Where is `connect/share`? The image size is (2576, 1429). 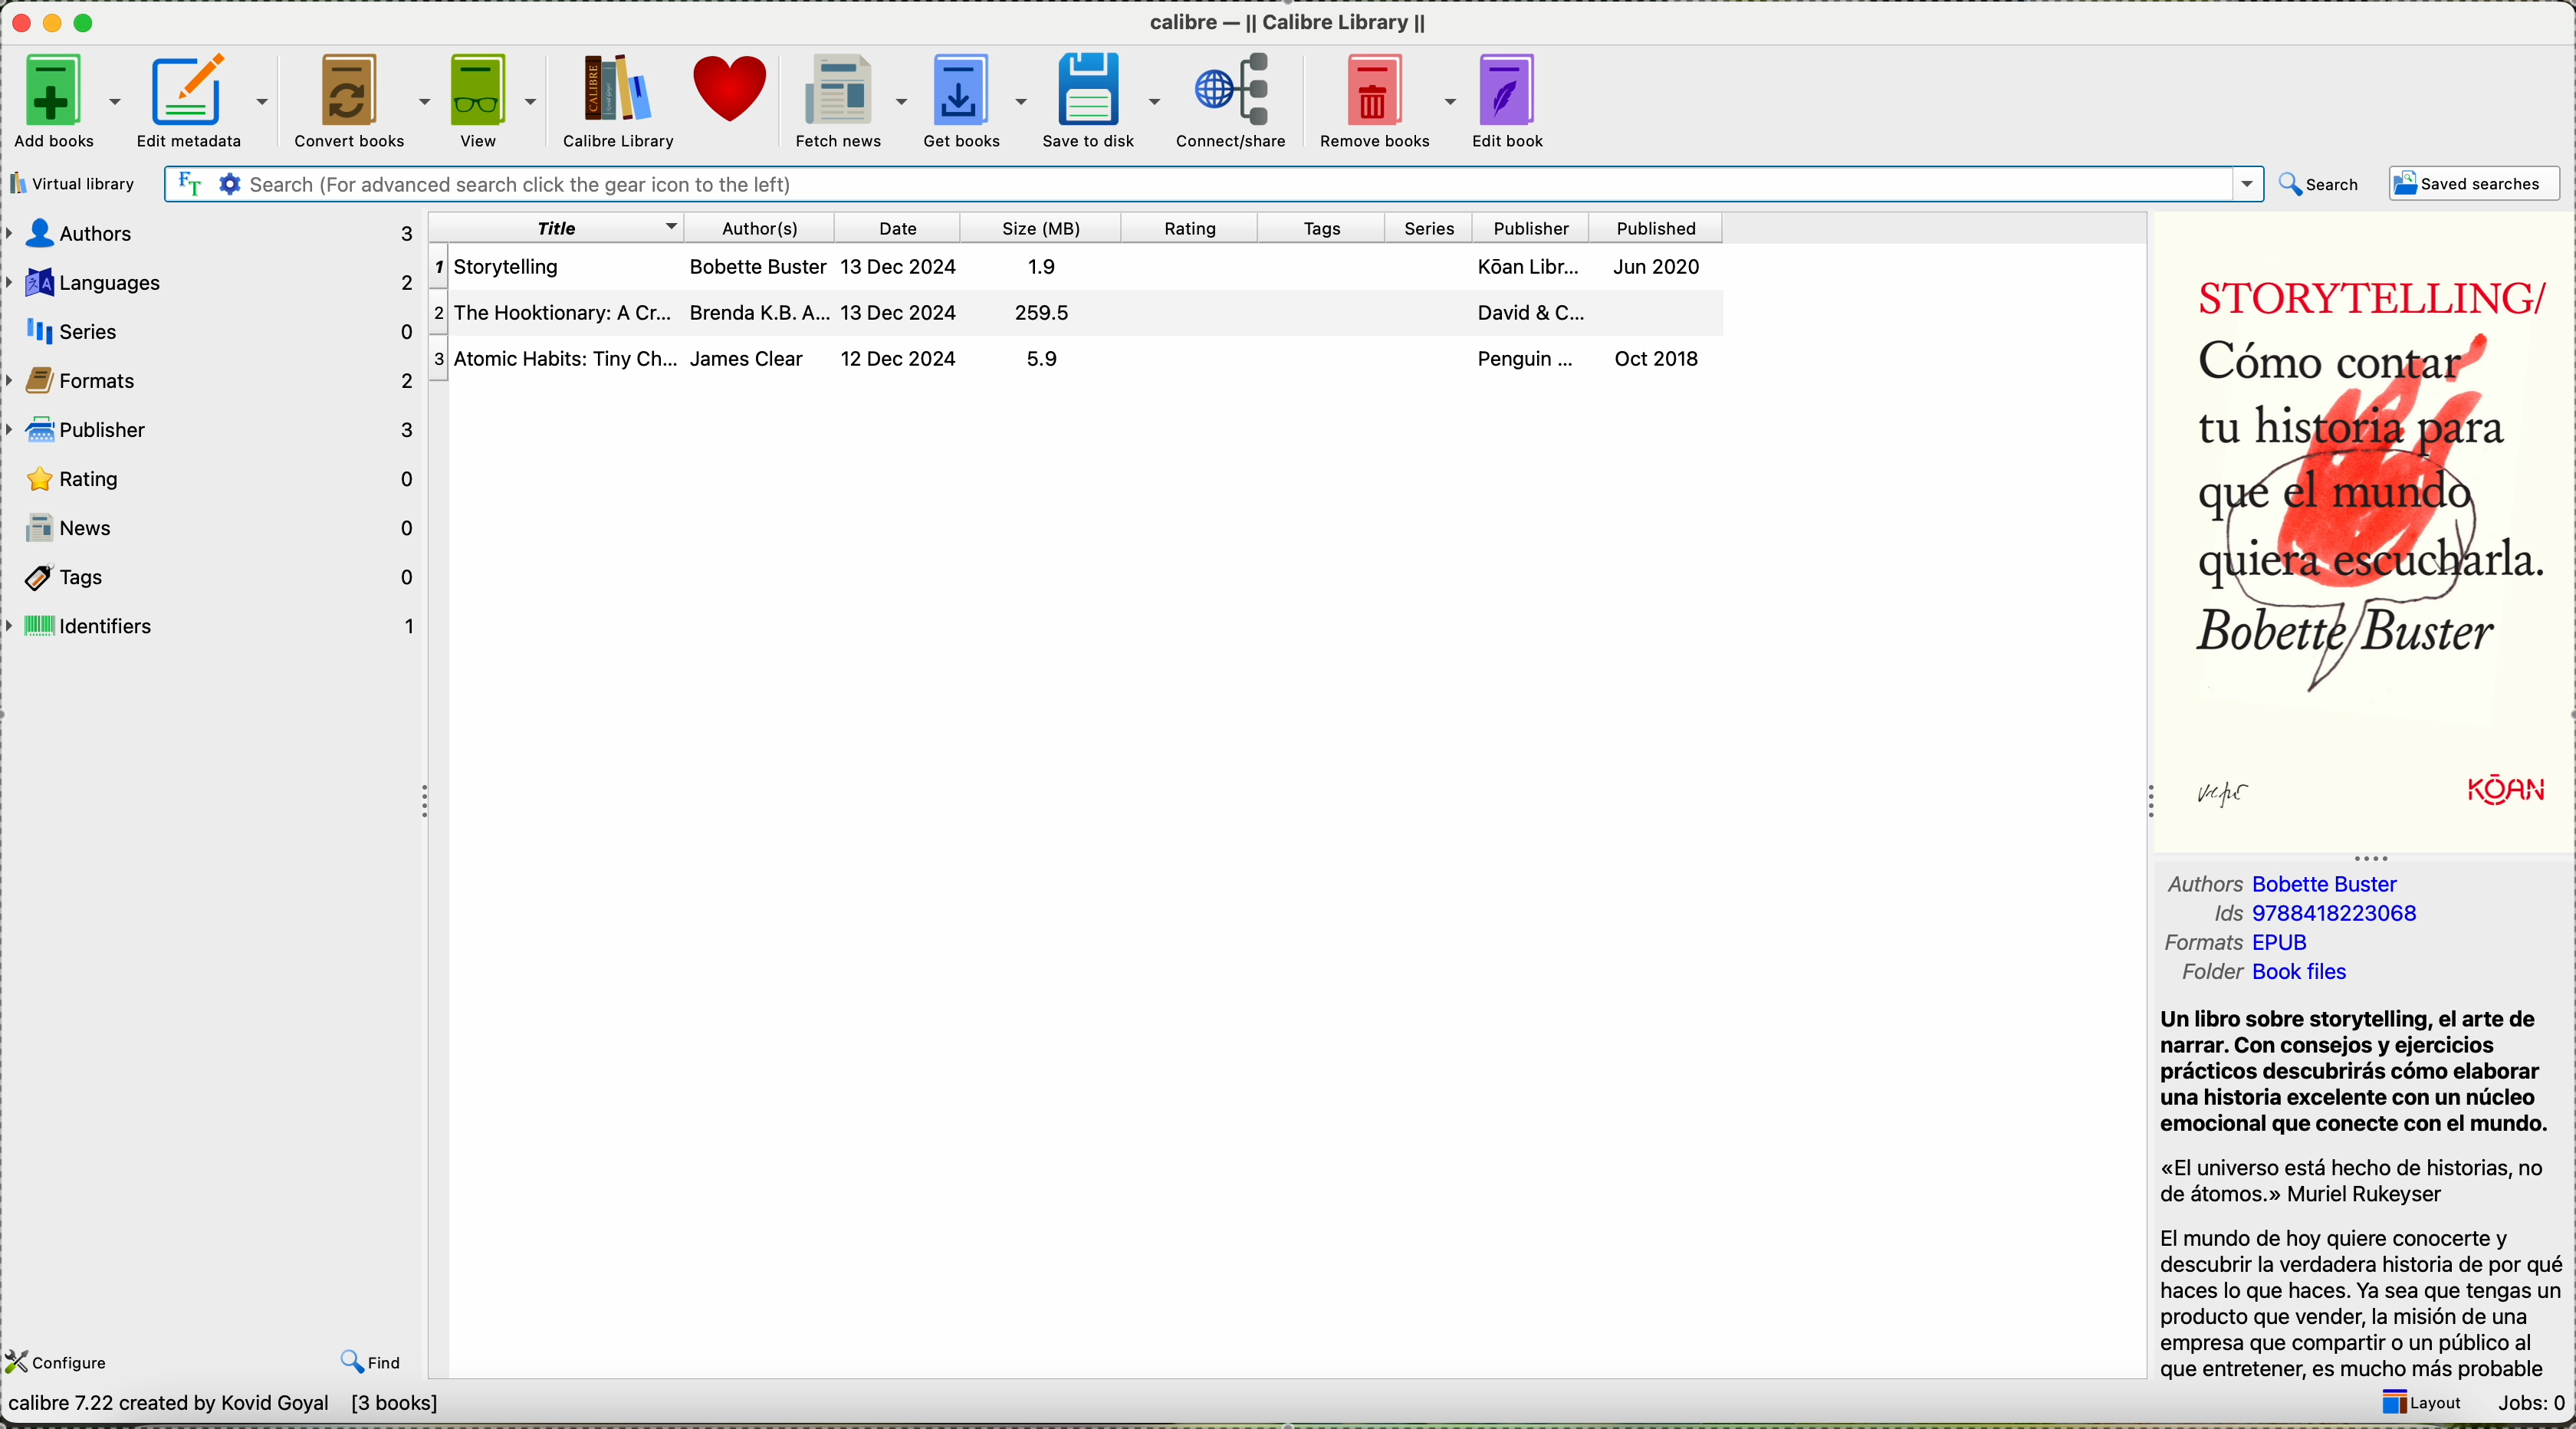
connect/share is located at coordinates (1235, 98).